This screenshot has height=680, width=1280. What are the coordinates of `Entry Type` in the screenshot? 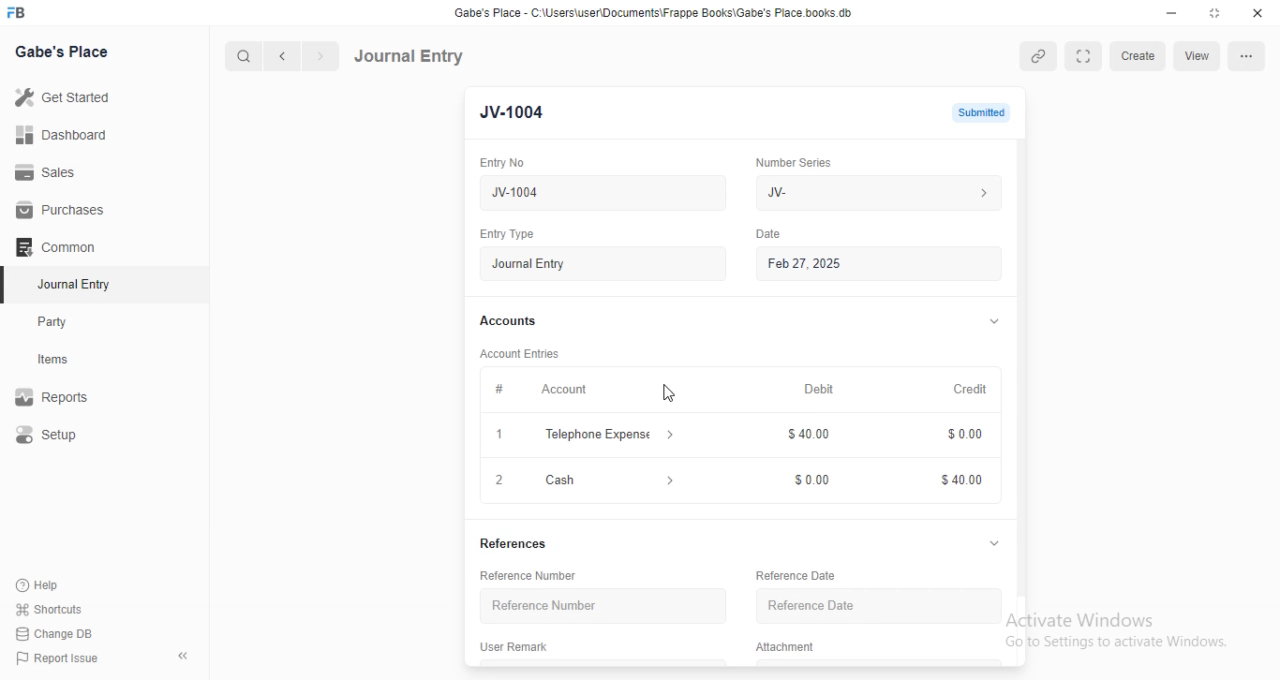 It's located at (507, 235).